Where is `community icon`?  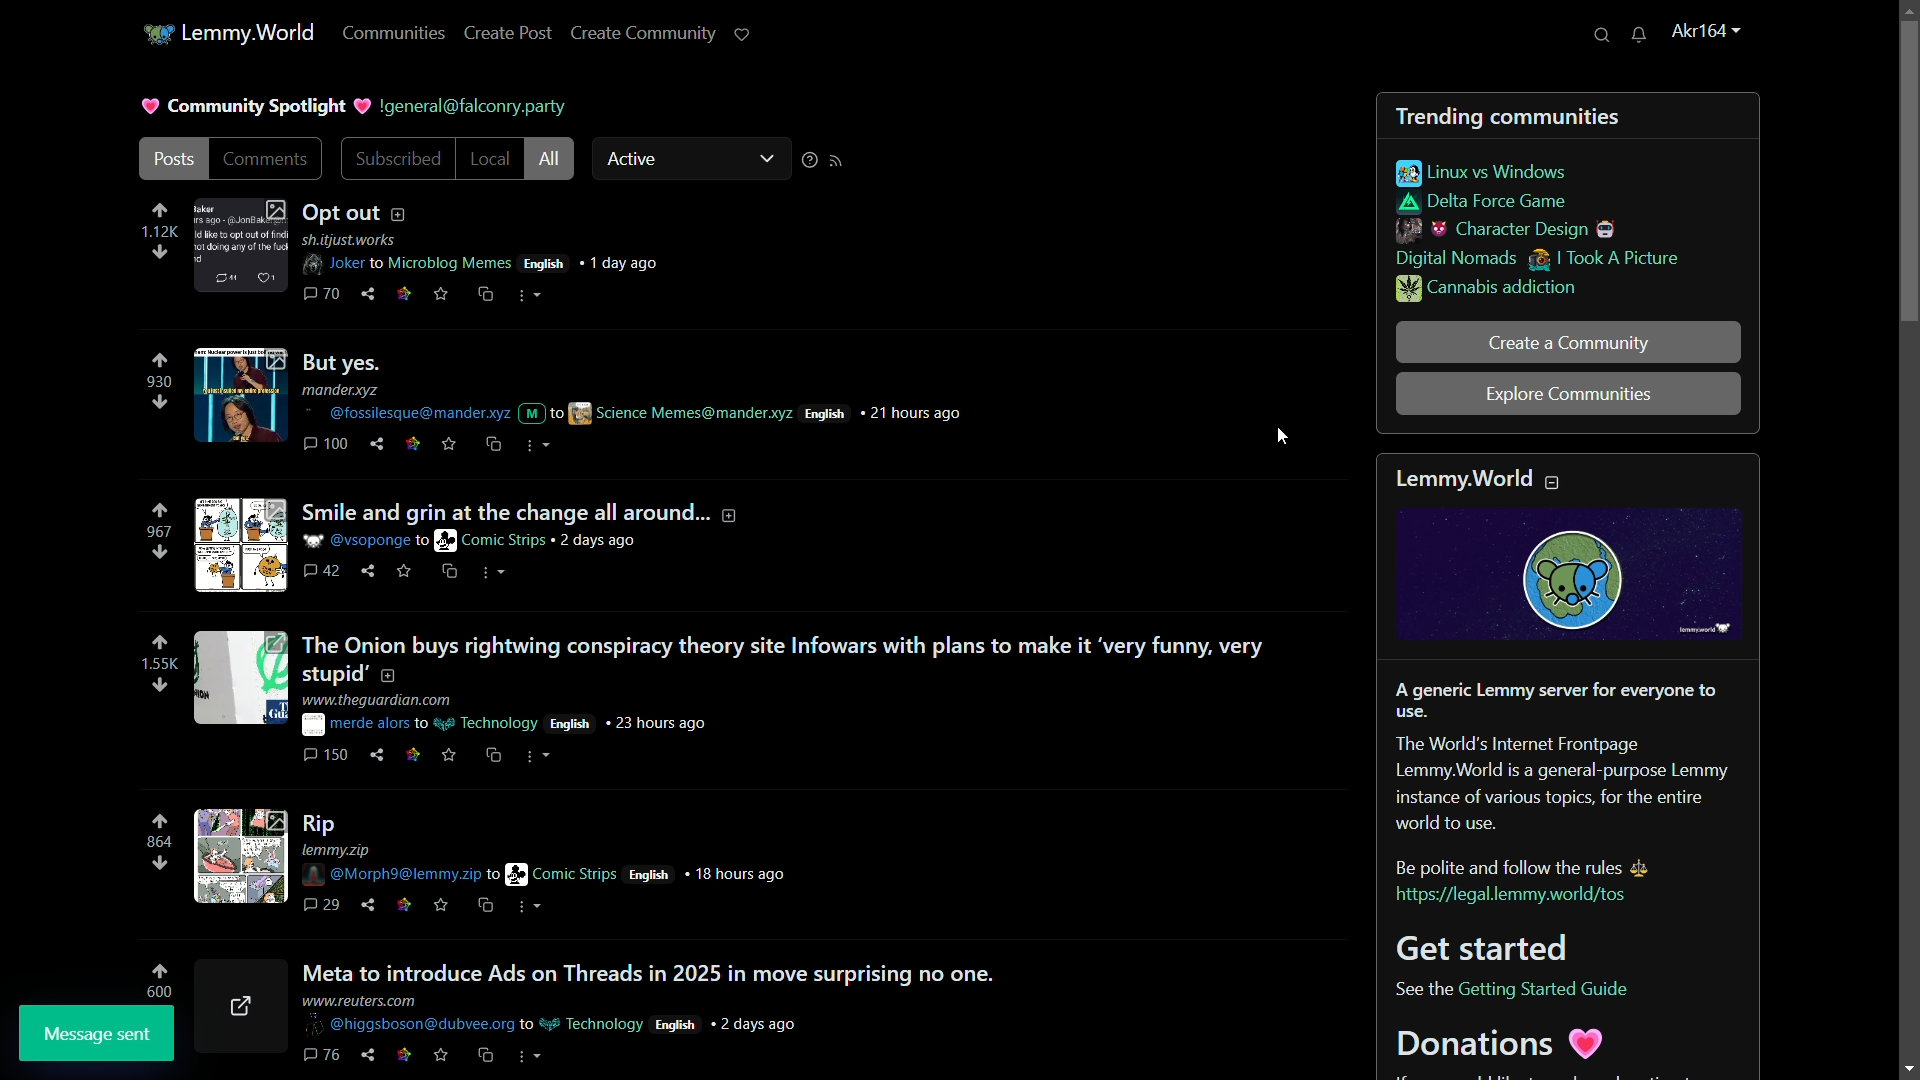
community icon is located at coordinates (155, 32).